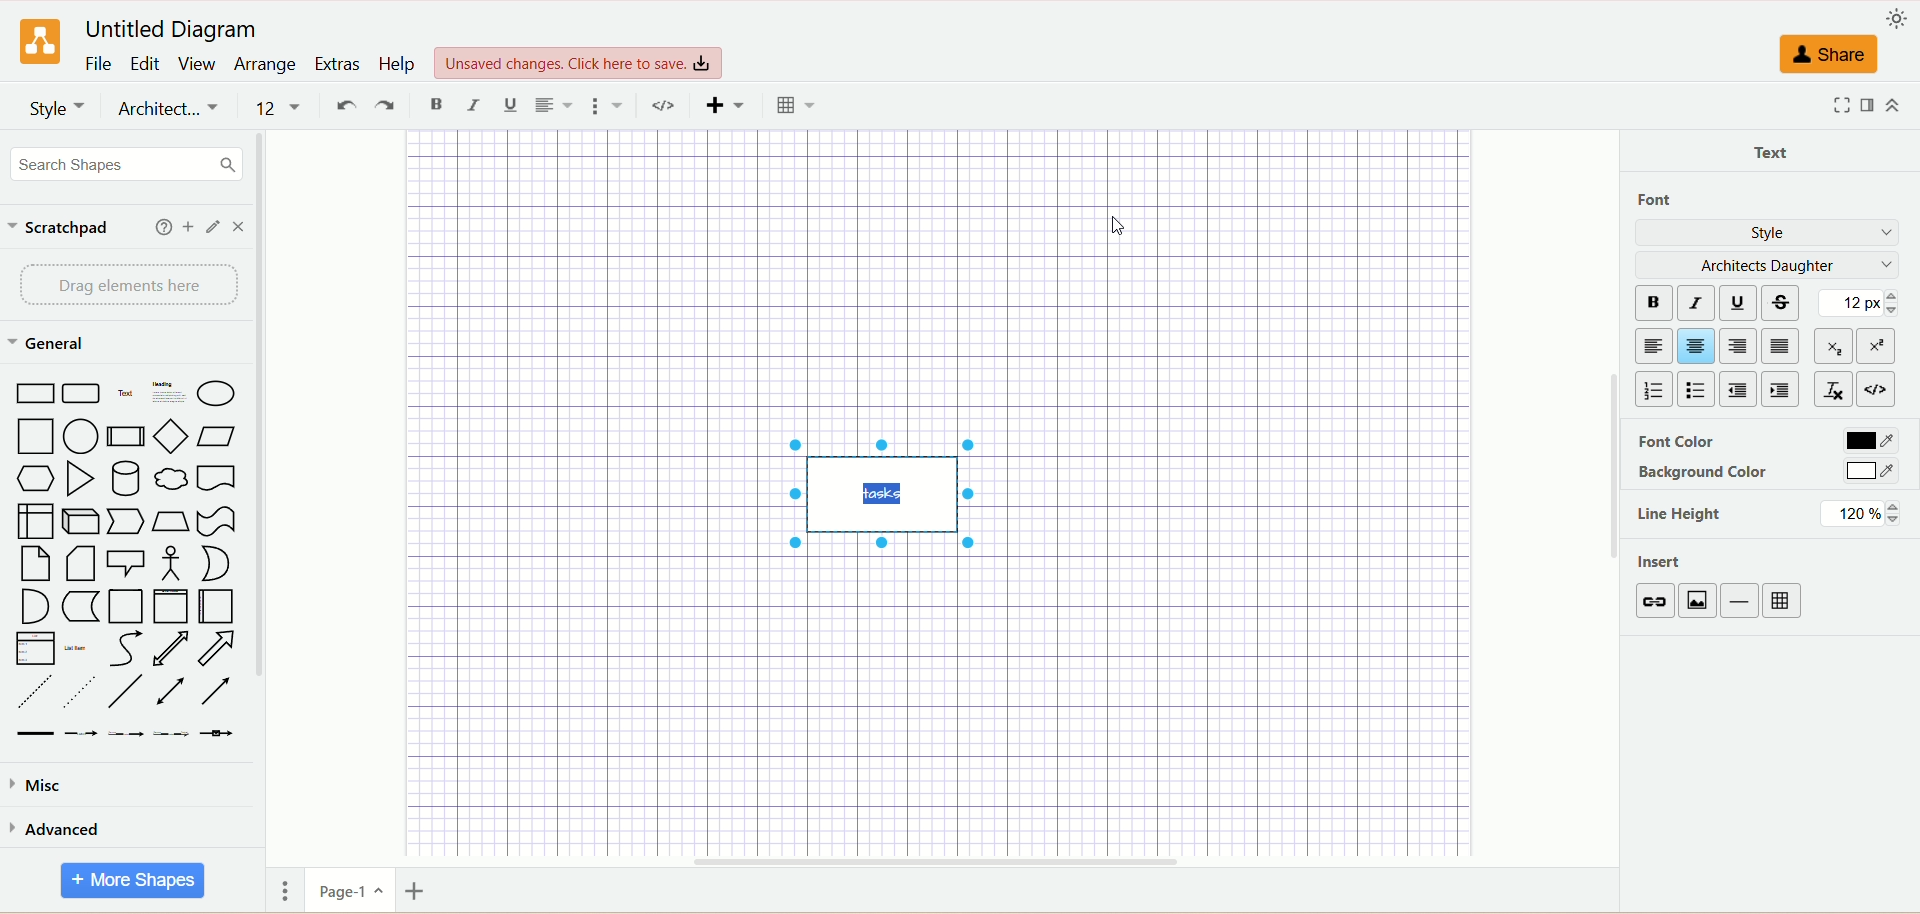 This screenshot has width=1920, height=914. What do you see at coordinates (216, 480) in the screenshot?
I see `Bookmark` at bounding box center [216, 480].